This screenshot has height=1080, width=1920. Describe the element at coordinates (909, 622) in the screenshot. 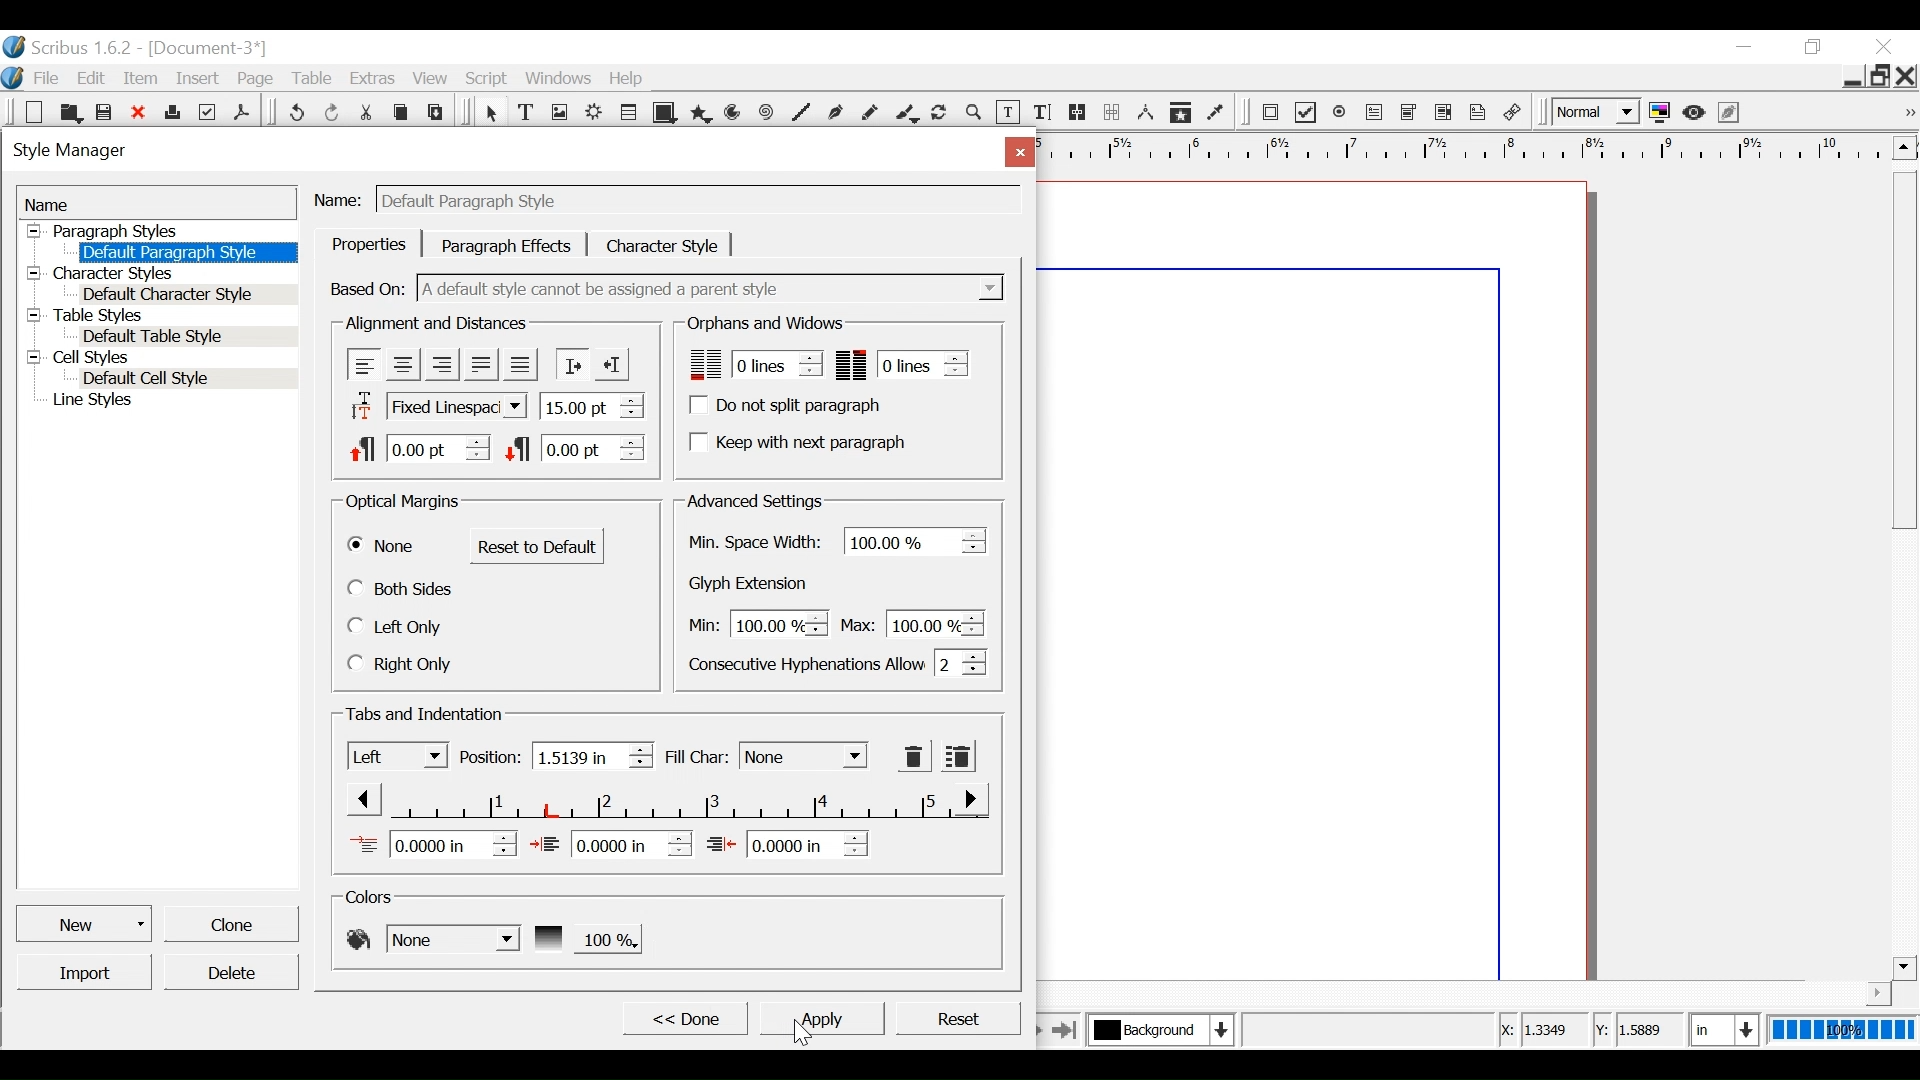

I see `Maximum` at that location.